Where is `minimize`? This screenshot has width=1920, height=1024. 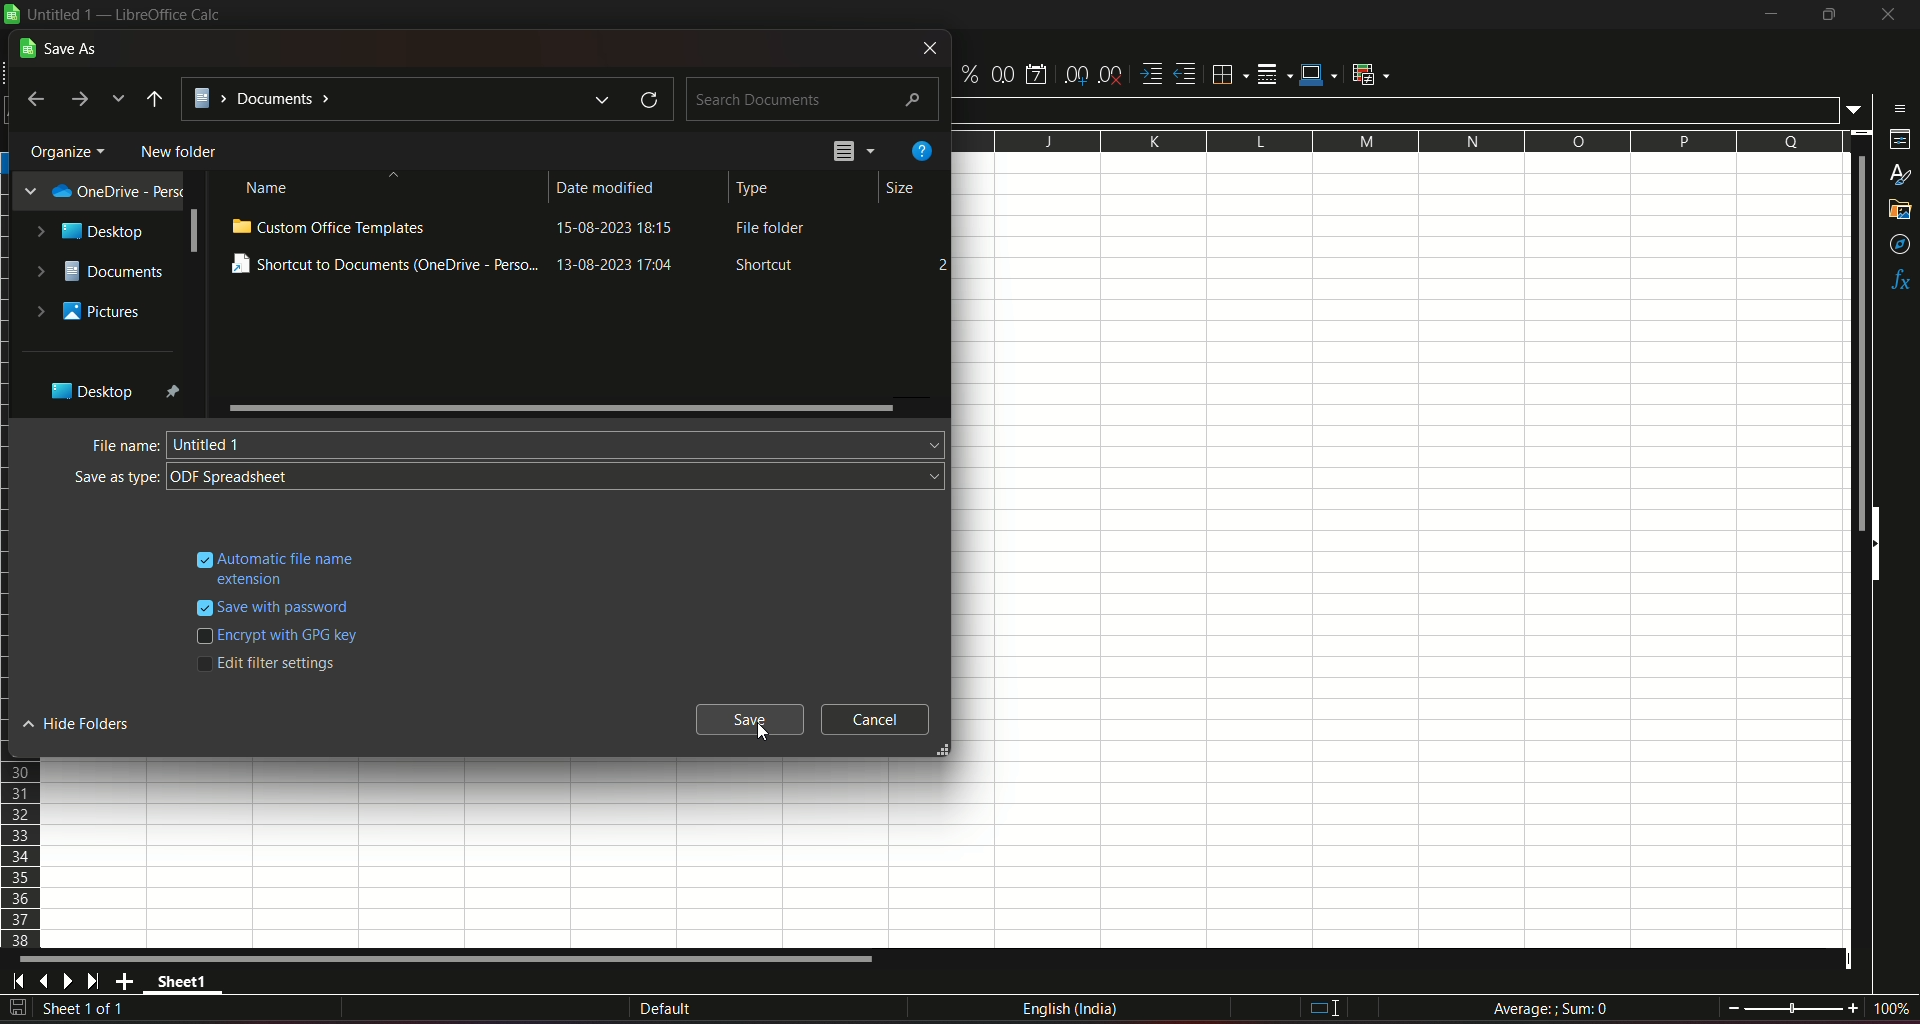 minimize is located at coordinates (1769, 15).